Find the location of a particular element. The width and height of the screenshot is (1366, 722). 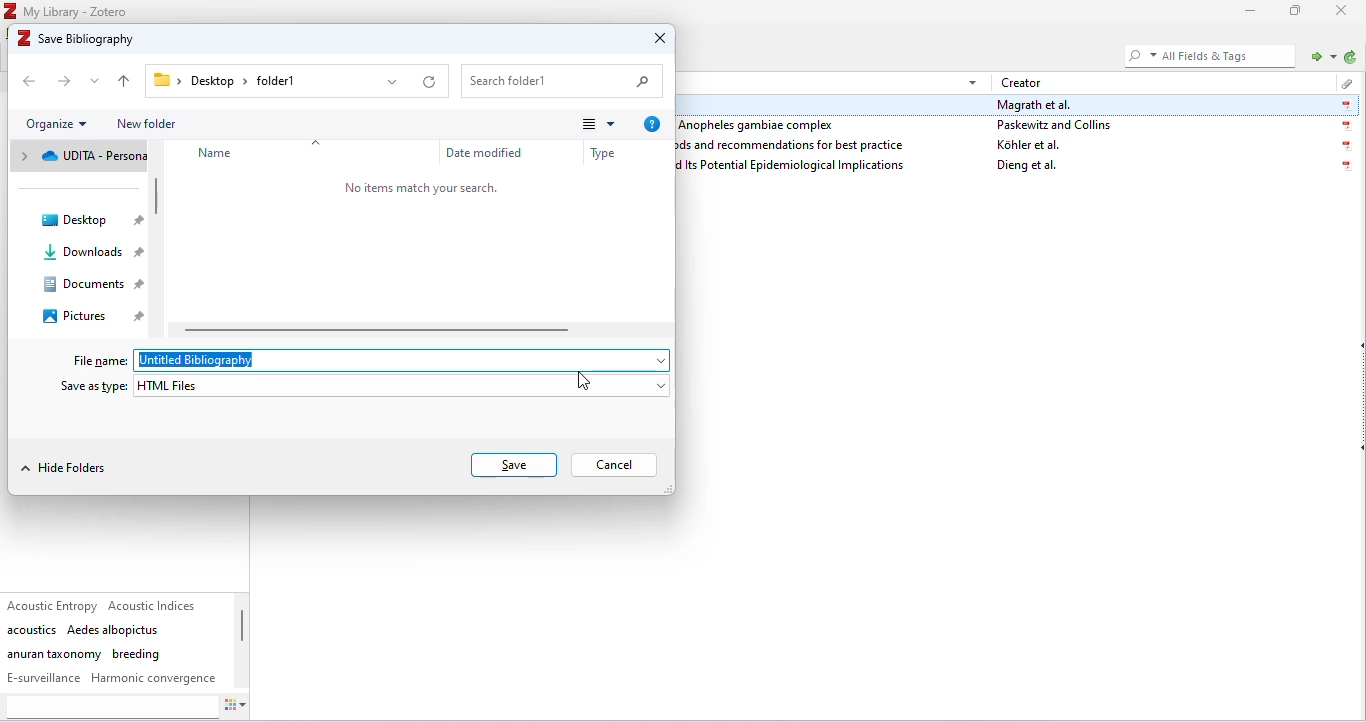

file name is located at coordinates (230, 361).